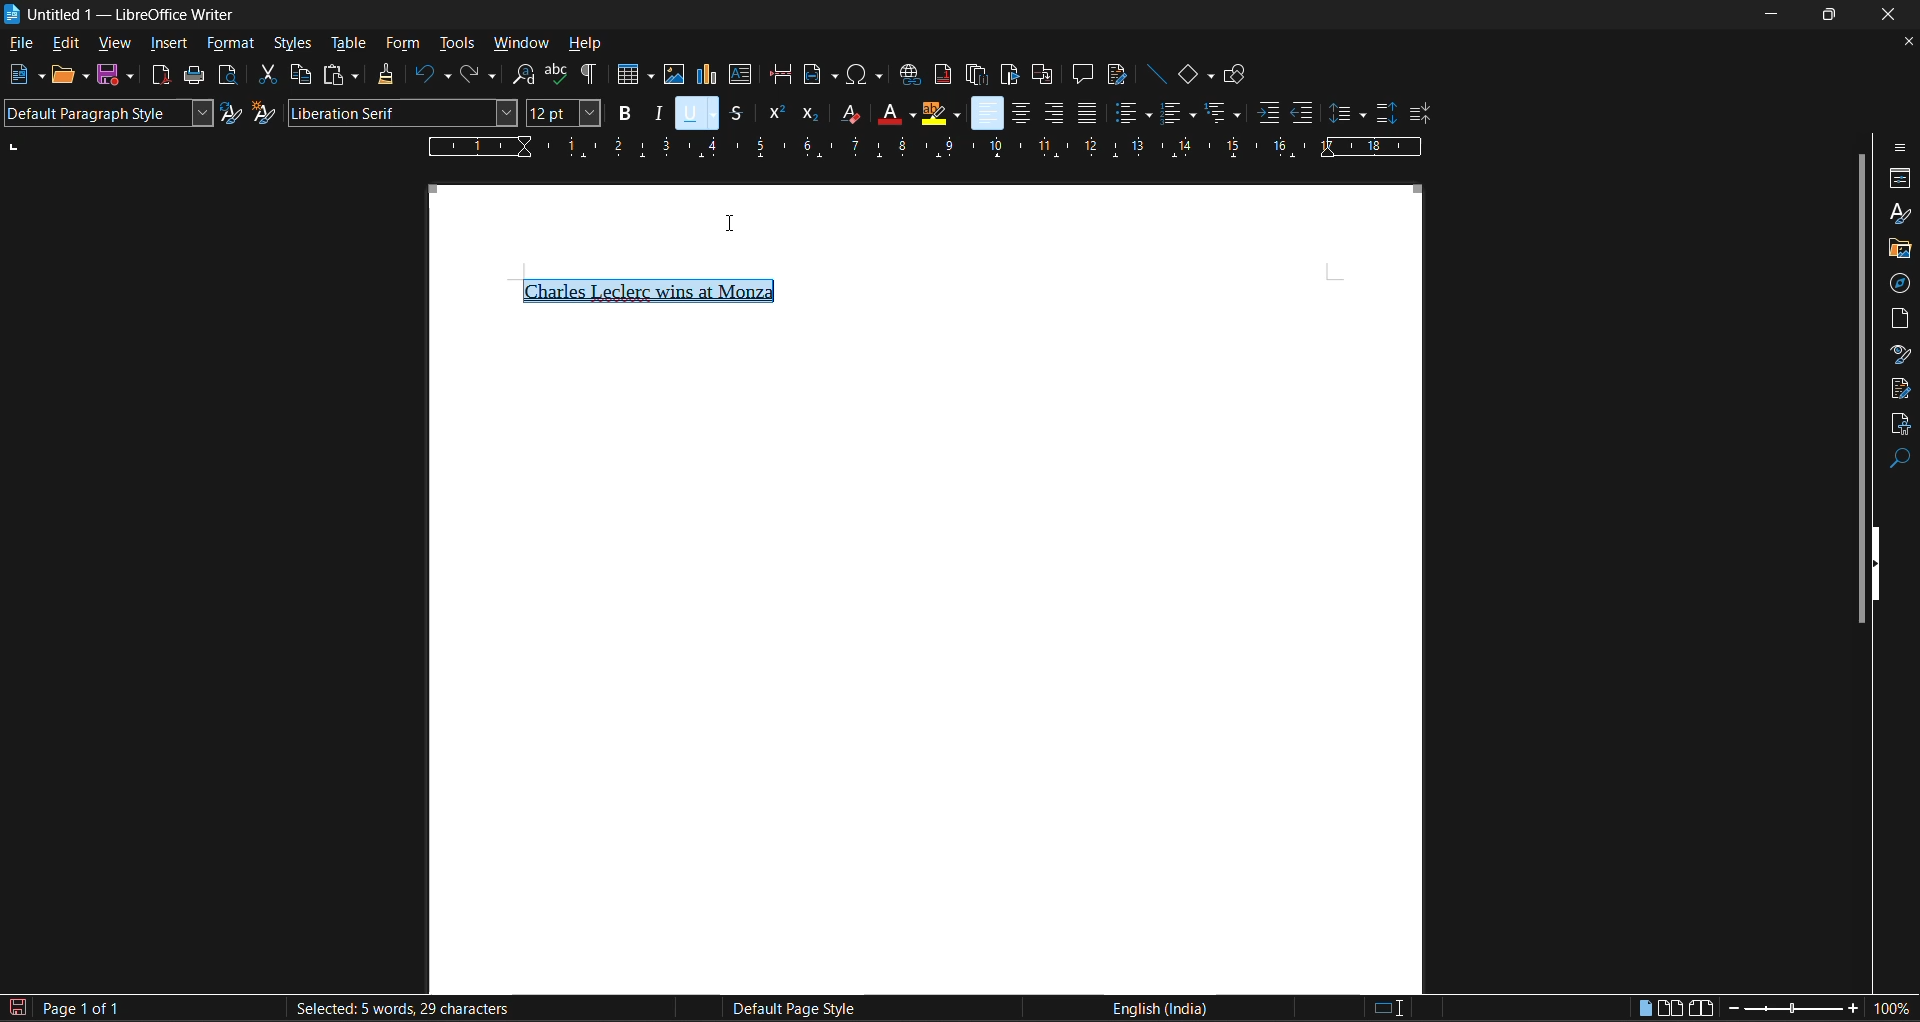 The width and height of the screenshot is (1920, 1022). Describe the element at coordinates (164, 76) in the screenshot. I see `export directly as PDF` at that location.